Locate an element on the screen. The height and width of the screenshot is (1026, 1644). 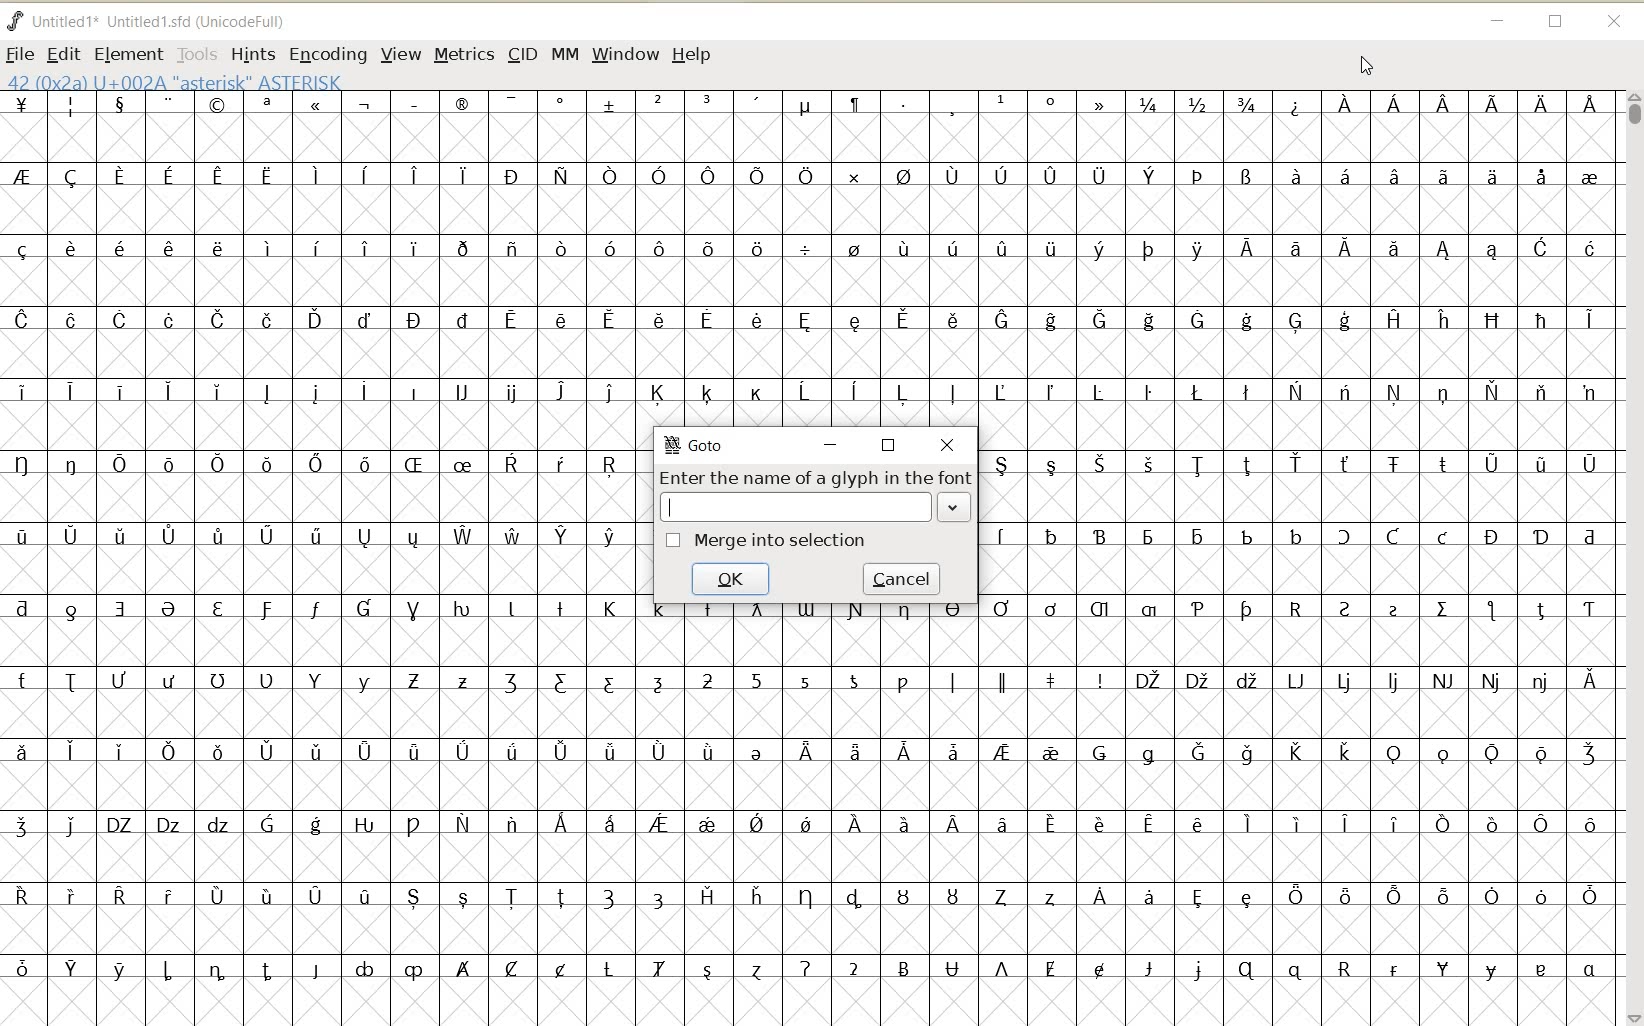
cancel is located at coordinates (901, 578).